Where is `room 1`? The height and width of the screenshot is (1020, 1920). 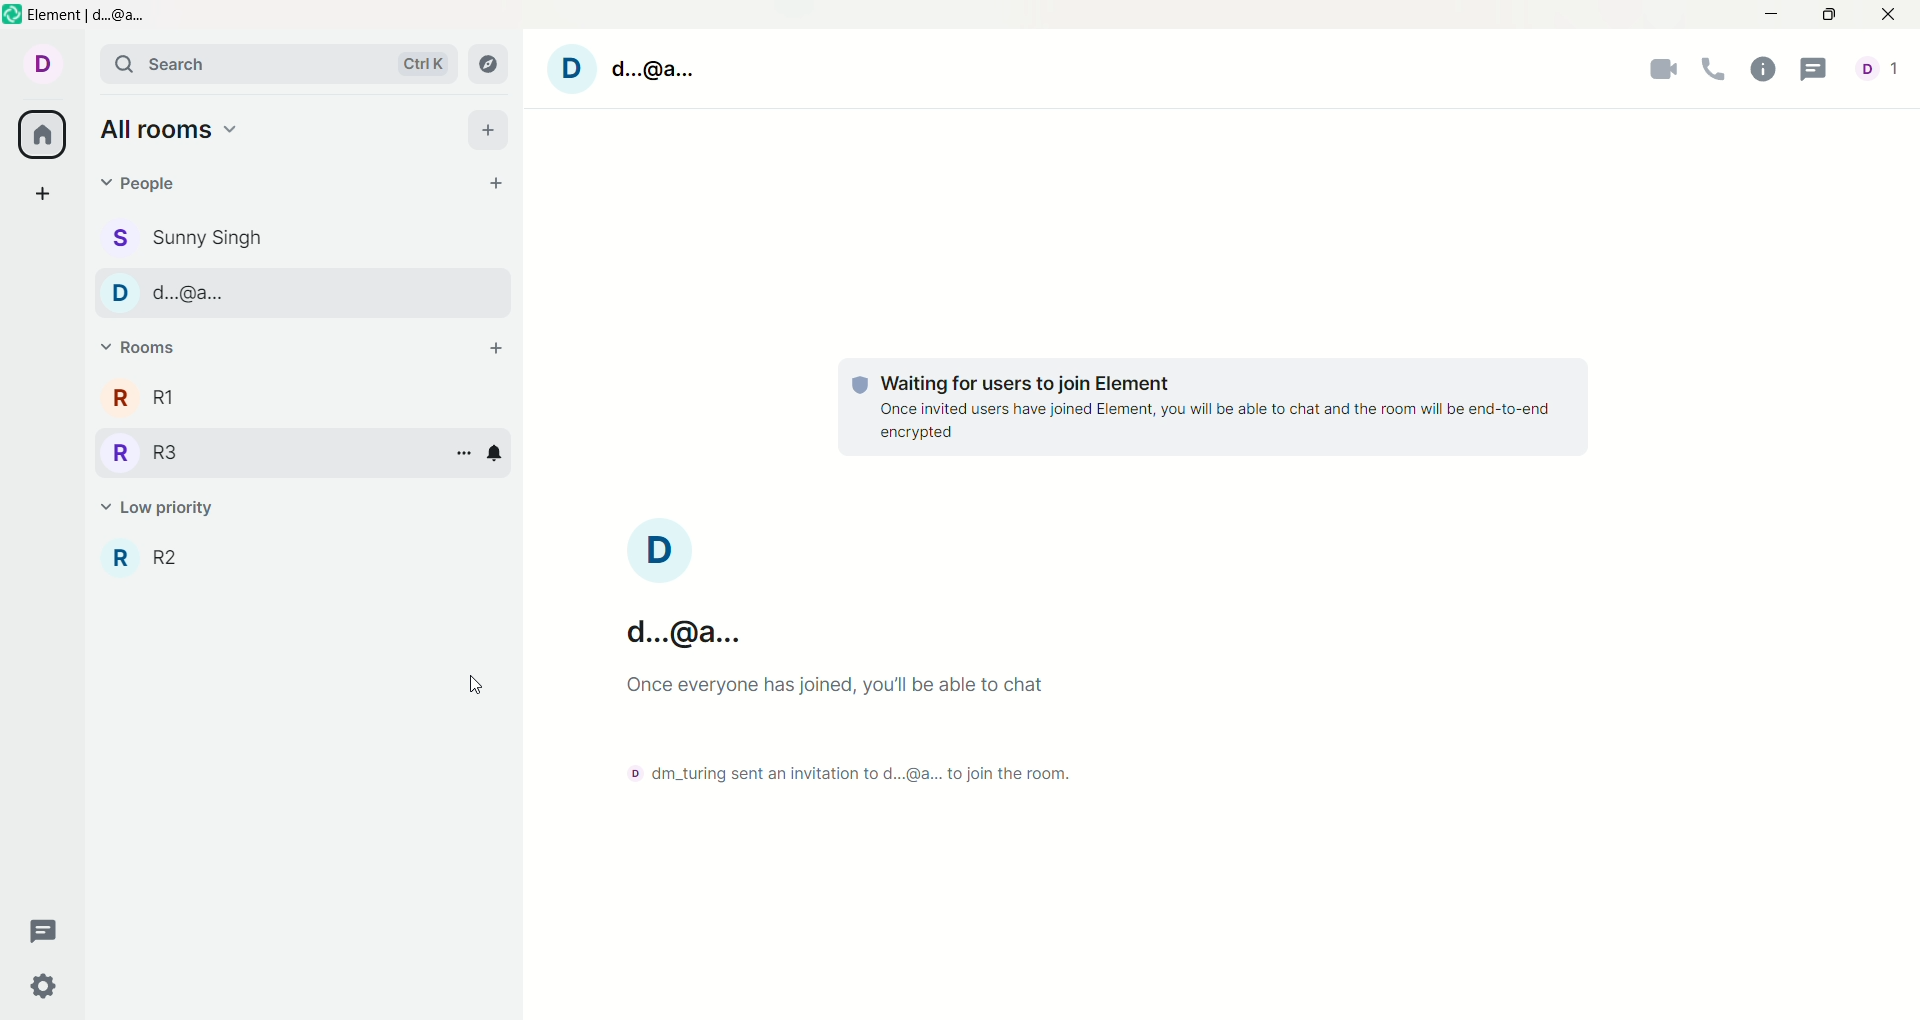 room 1 is located at coordinates (142, 398).